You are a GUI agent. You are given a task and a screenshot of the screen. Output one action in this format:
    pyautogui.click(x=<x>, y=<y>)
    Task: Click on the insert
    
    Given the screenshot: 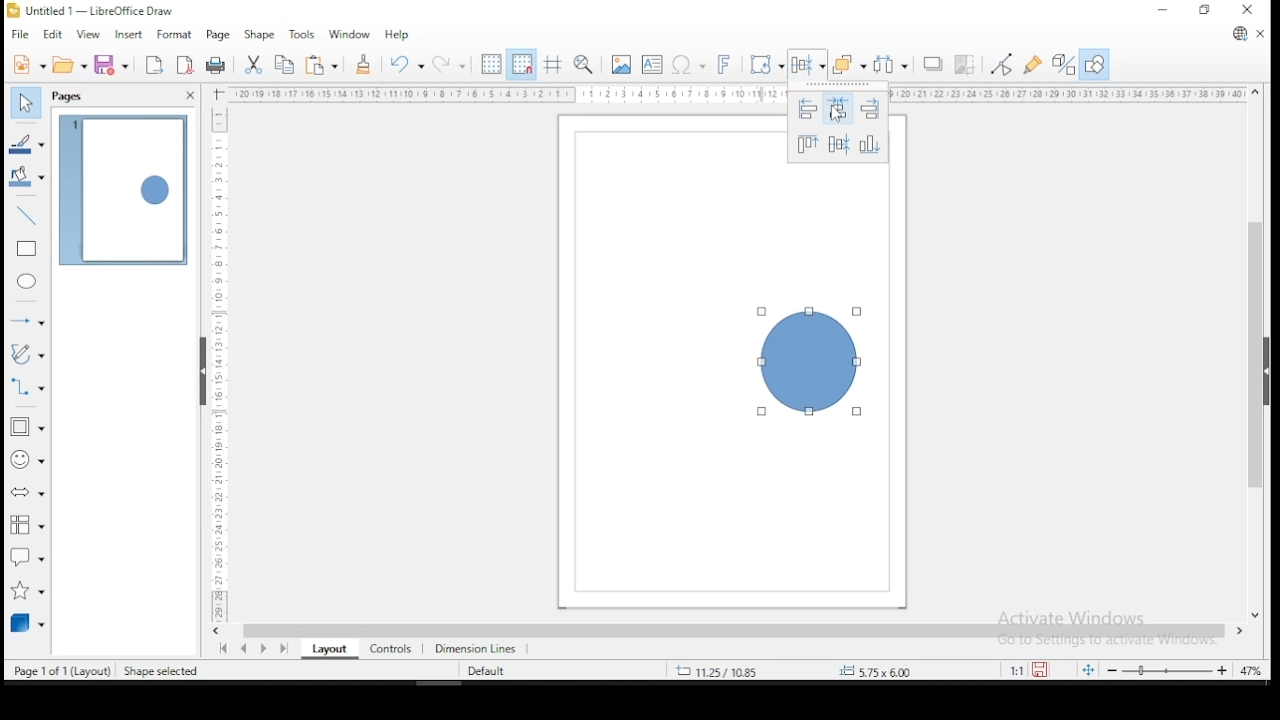 What is the action you would take?
    pyautogui.click(x=126, y=35)
    